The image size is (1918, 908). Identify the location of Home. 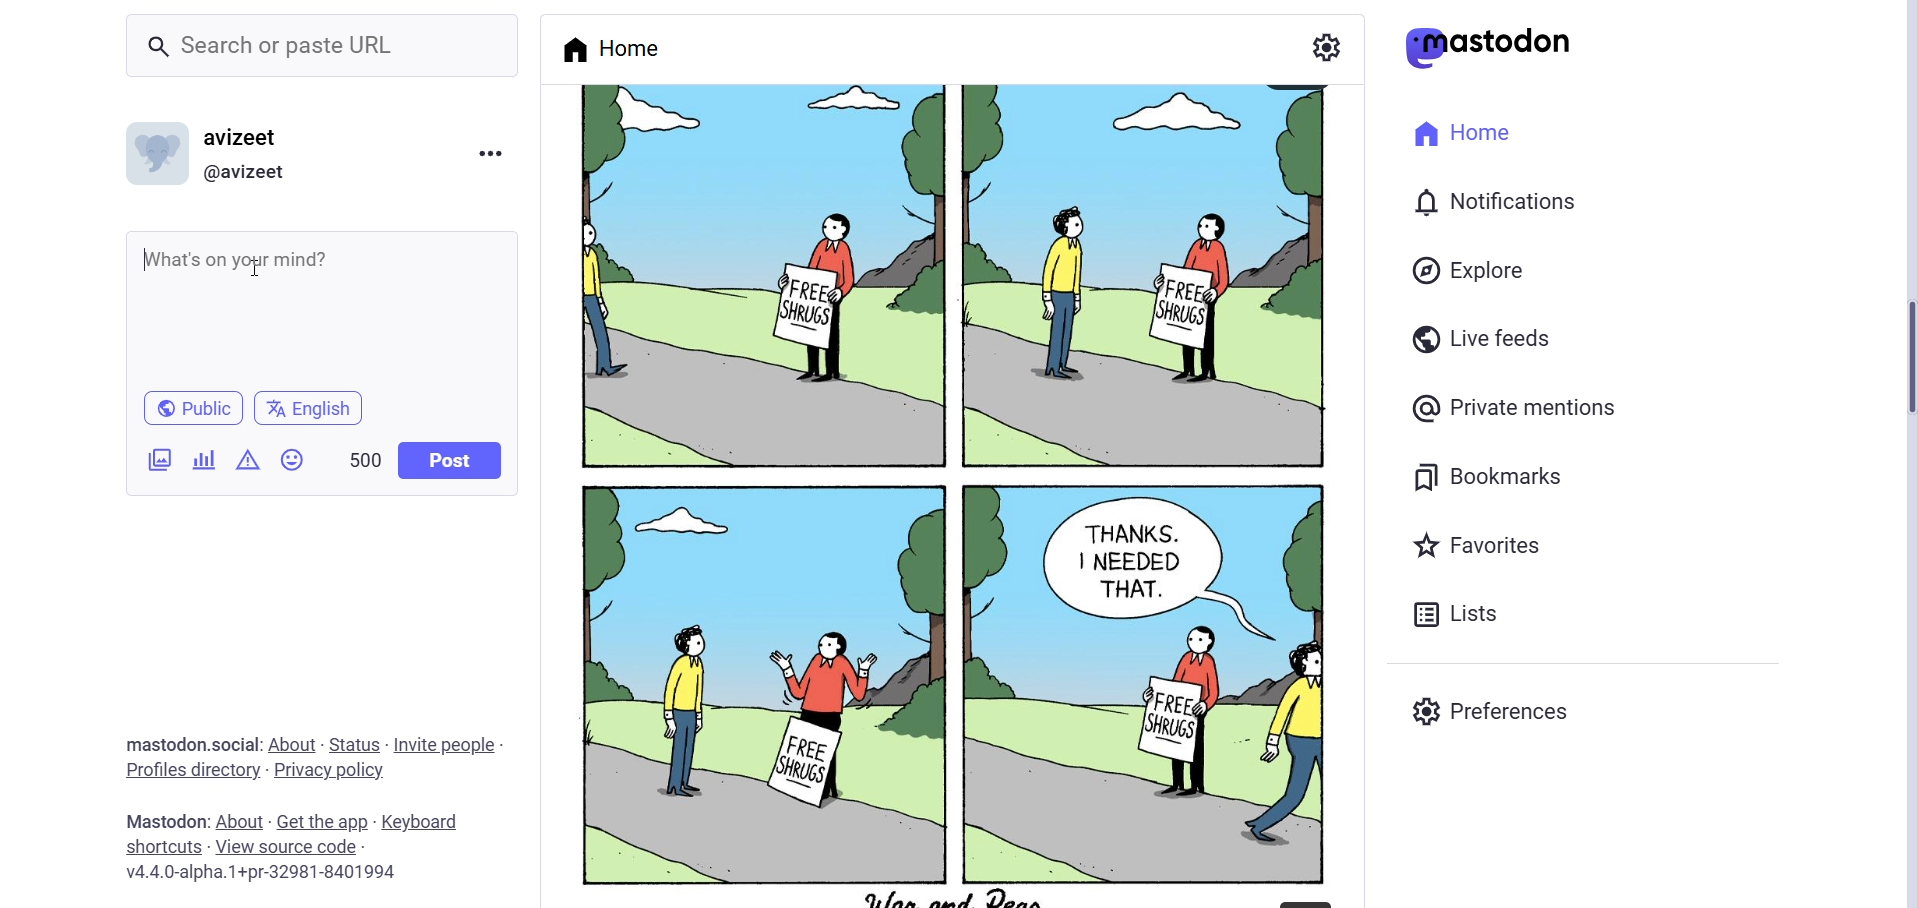
(1465, 136).